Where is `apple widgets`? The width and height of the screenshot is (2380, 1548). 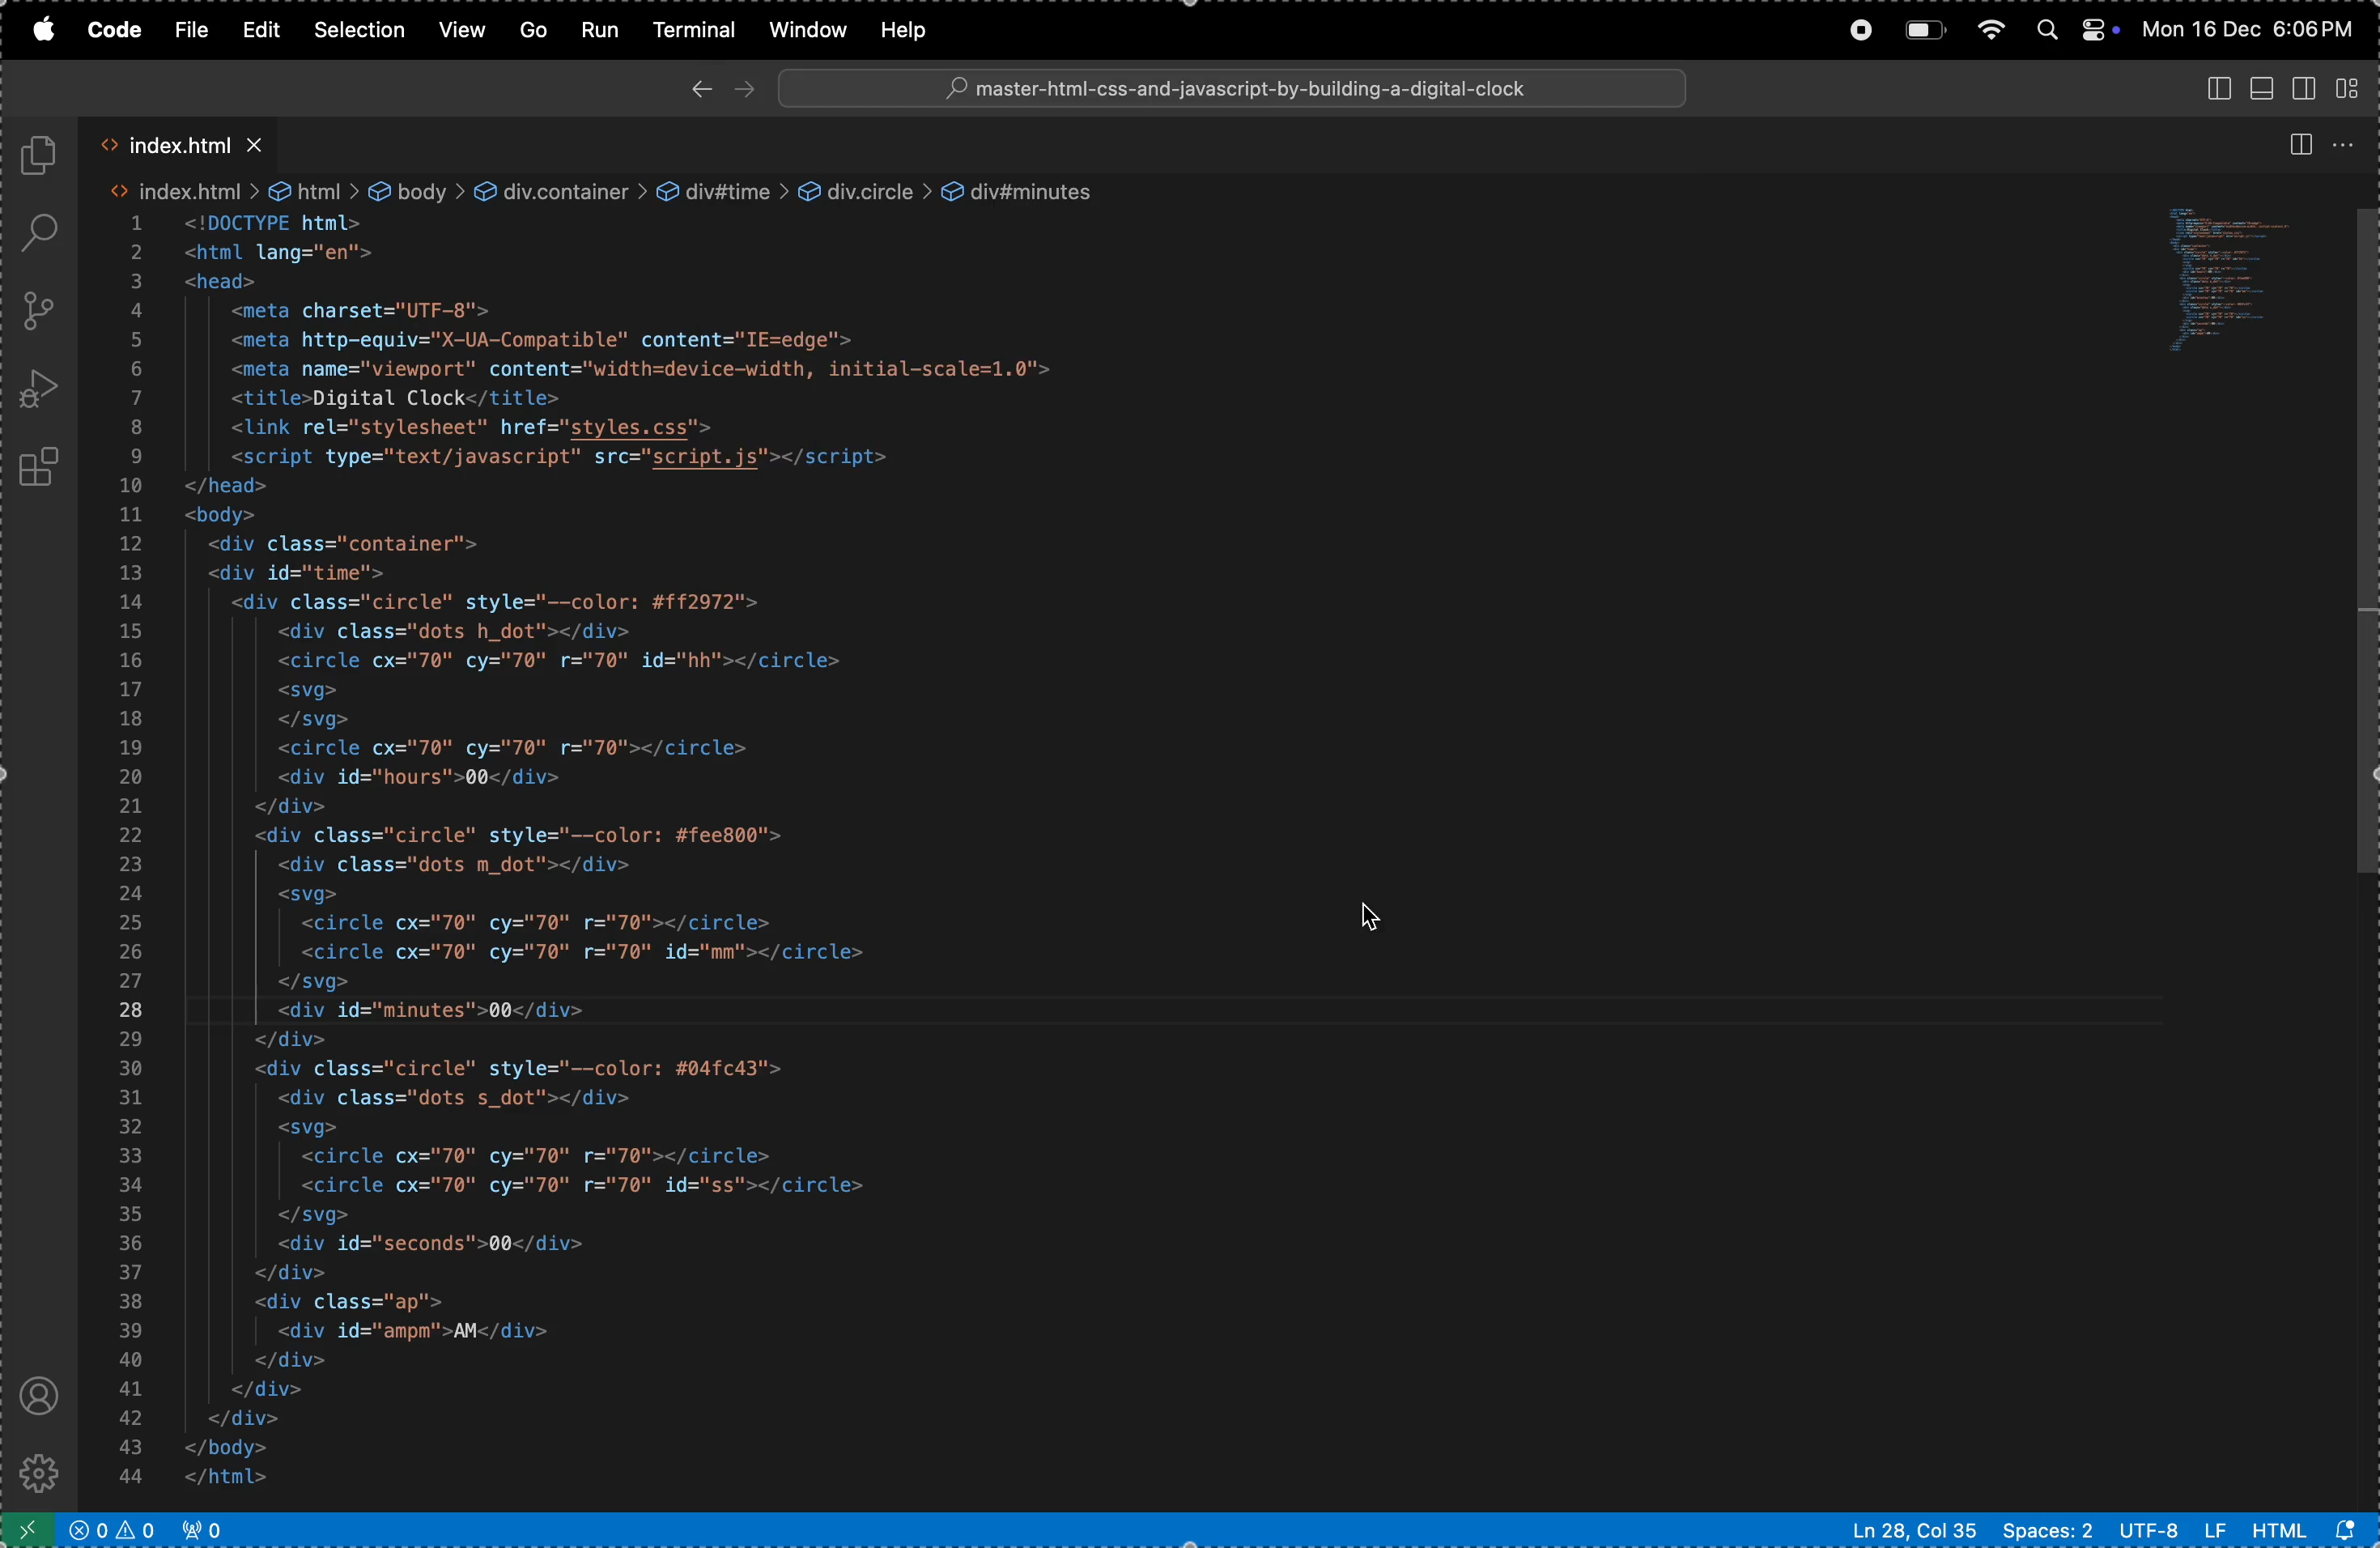 apple widgets is located at coordinates (2073, 30).